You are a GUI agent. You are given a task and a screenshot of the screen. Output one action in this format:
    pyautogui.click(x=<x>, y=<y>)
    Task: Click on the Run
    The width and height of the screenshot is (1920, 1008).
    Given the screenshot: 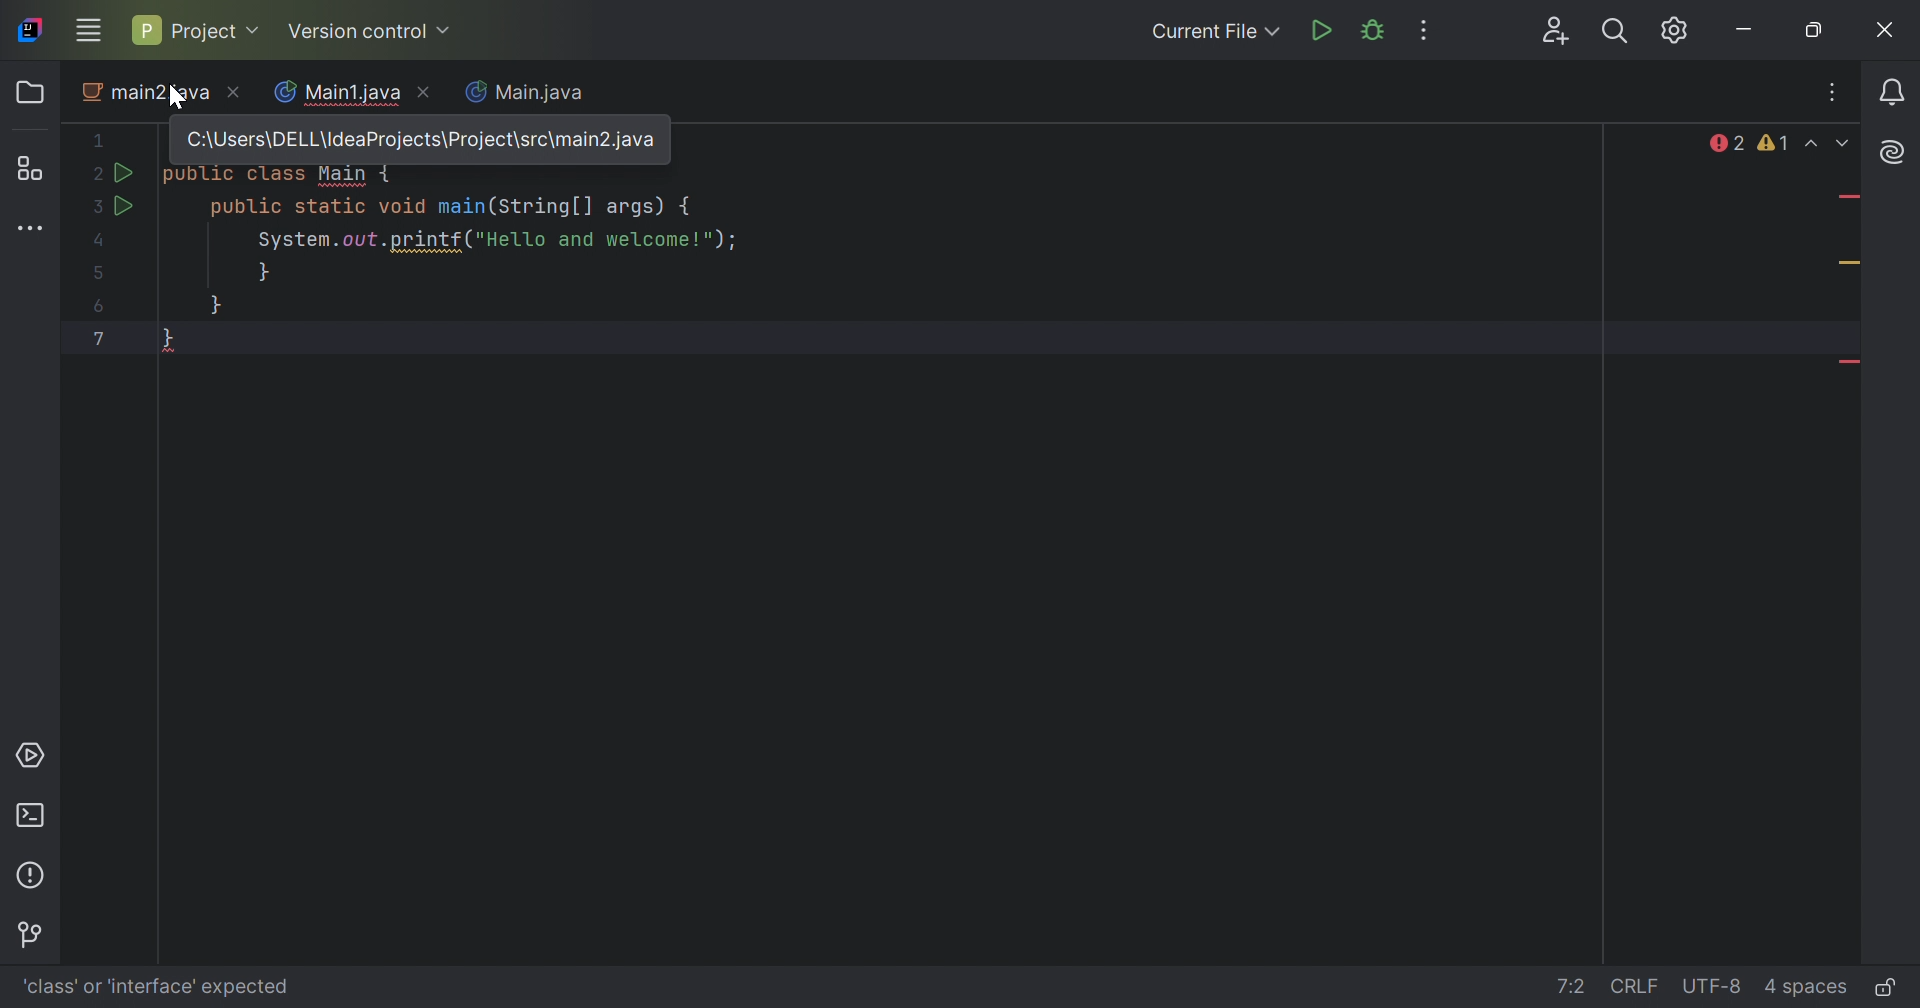 What is the action you would take?
    pyautogui.click(x=130, y=207)
    